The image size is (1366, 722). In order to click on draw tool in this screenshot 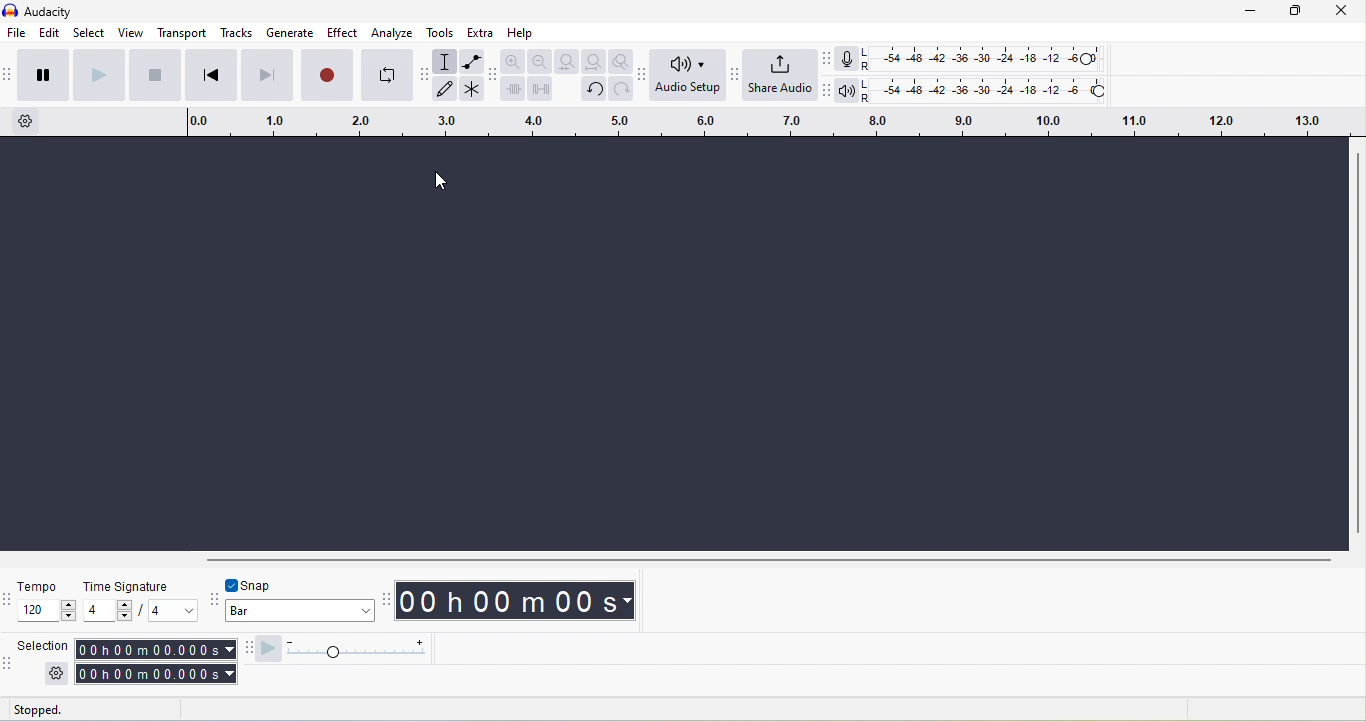, I will do `click(445, 88)`.